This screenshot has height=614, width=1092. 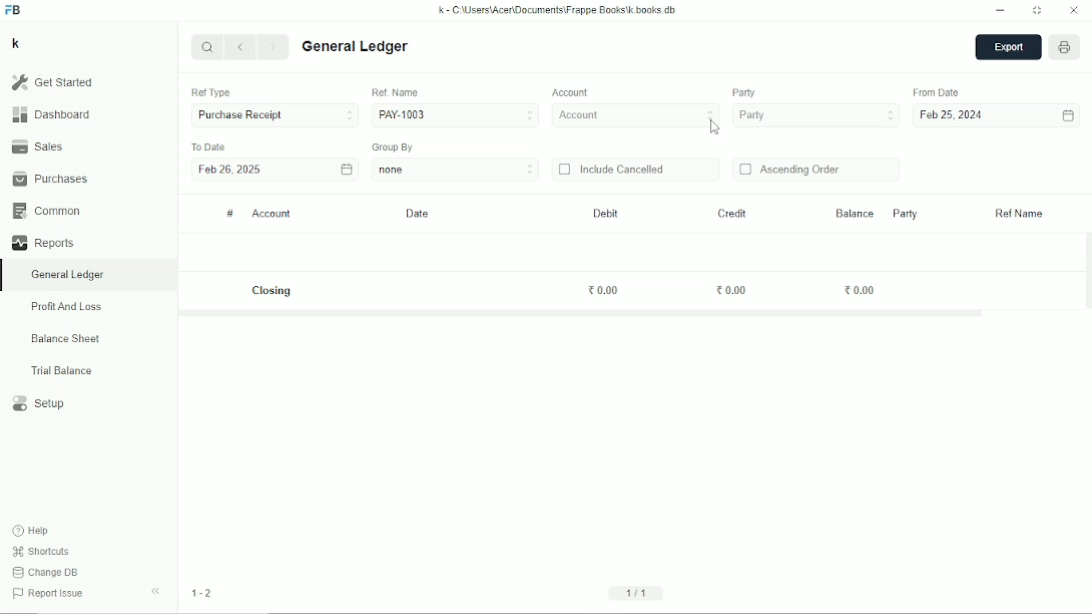 What do you see at coordinates (1074, 11) in the screenshot?
I see `Close` at bounding box center [1074, 11].